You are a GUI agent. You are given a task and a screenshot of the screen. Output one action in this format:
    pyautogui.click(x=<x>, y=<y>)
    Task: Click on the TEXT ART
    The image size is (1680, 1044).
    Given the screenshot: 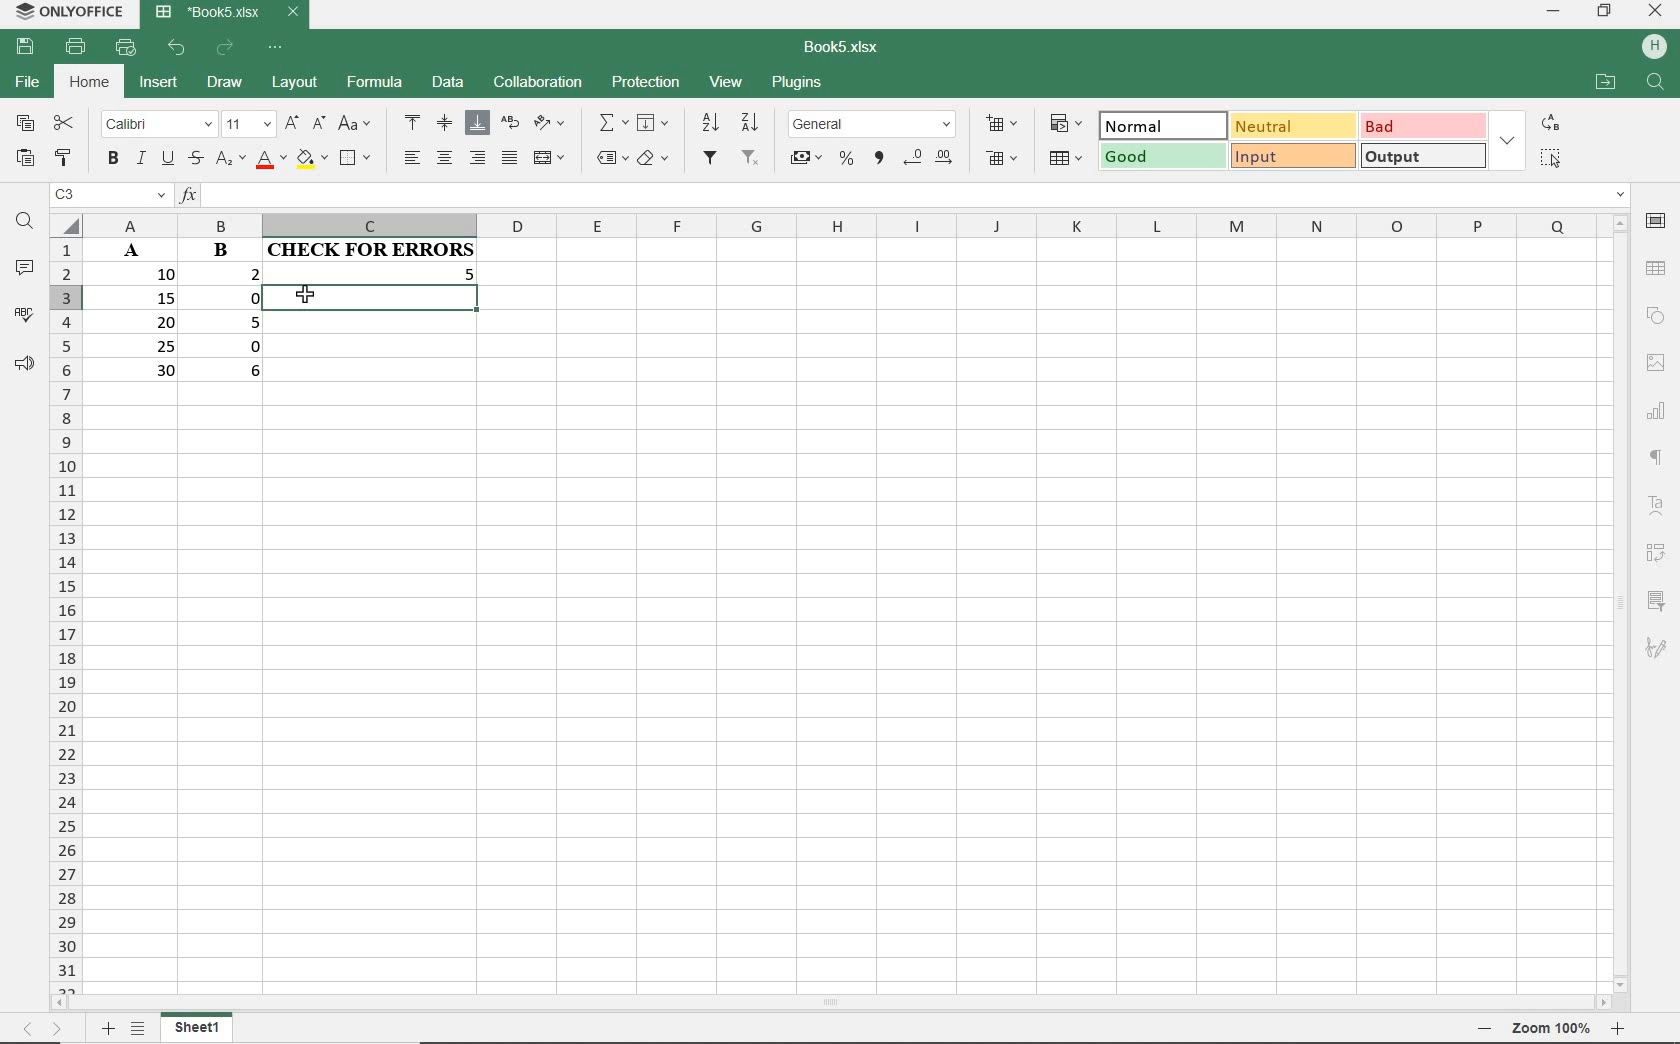 What is the action you would take?
    pyautogui.click(x=1658, y=508)
    